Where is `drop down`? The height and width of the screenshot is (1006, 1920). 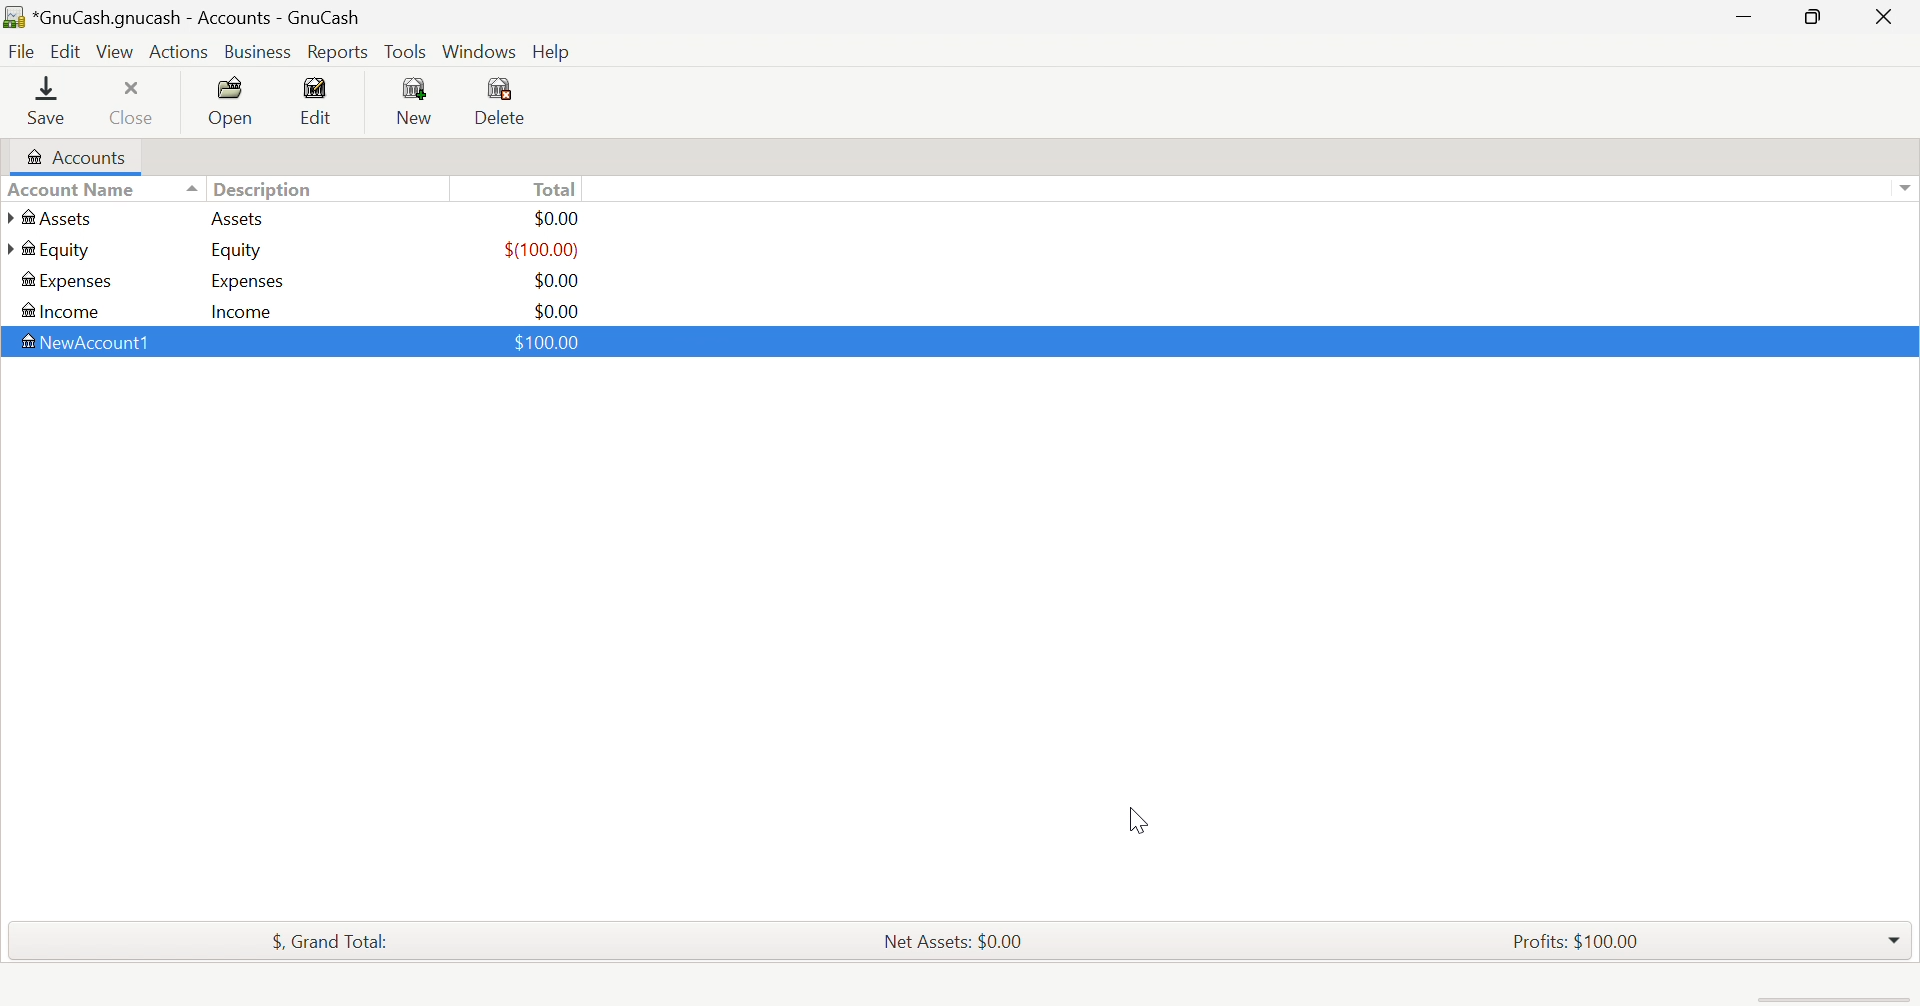 drop down is located at coordinates (1908, 189).